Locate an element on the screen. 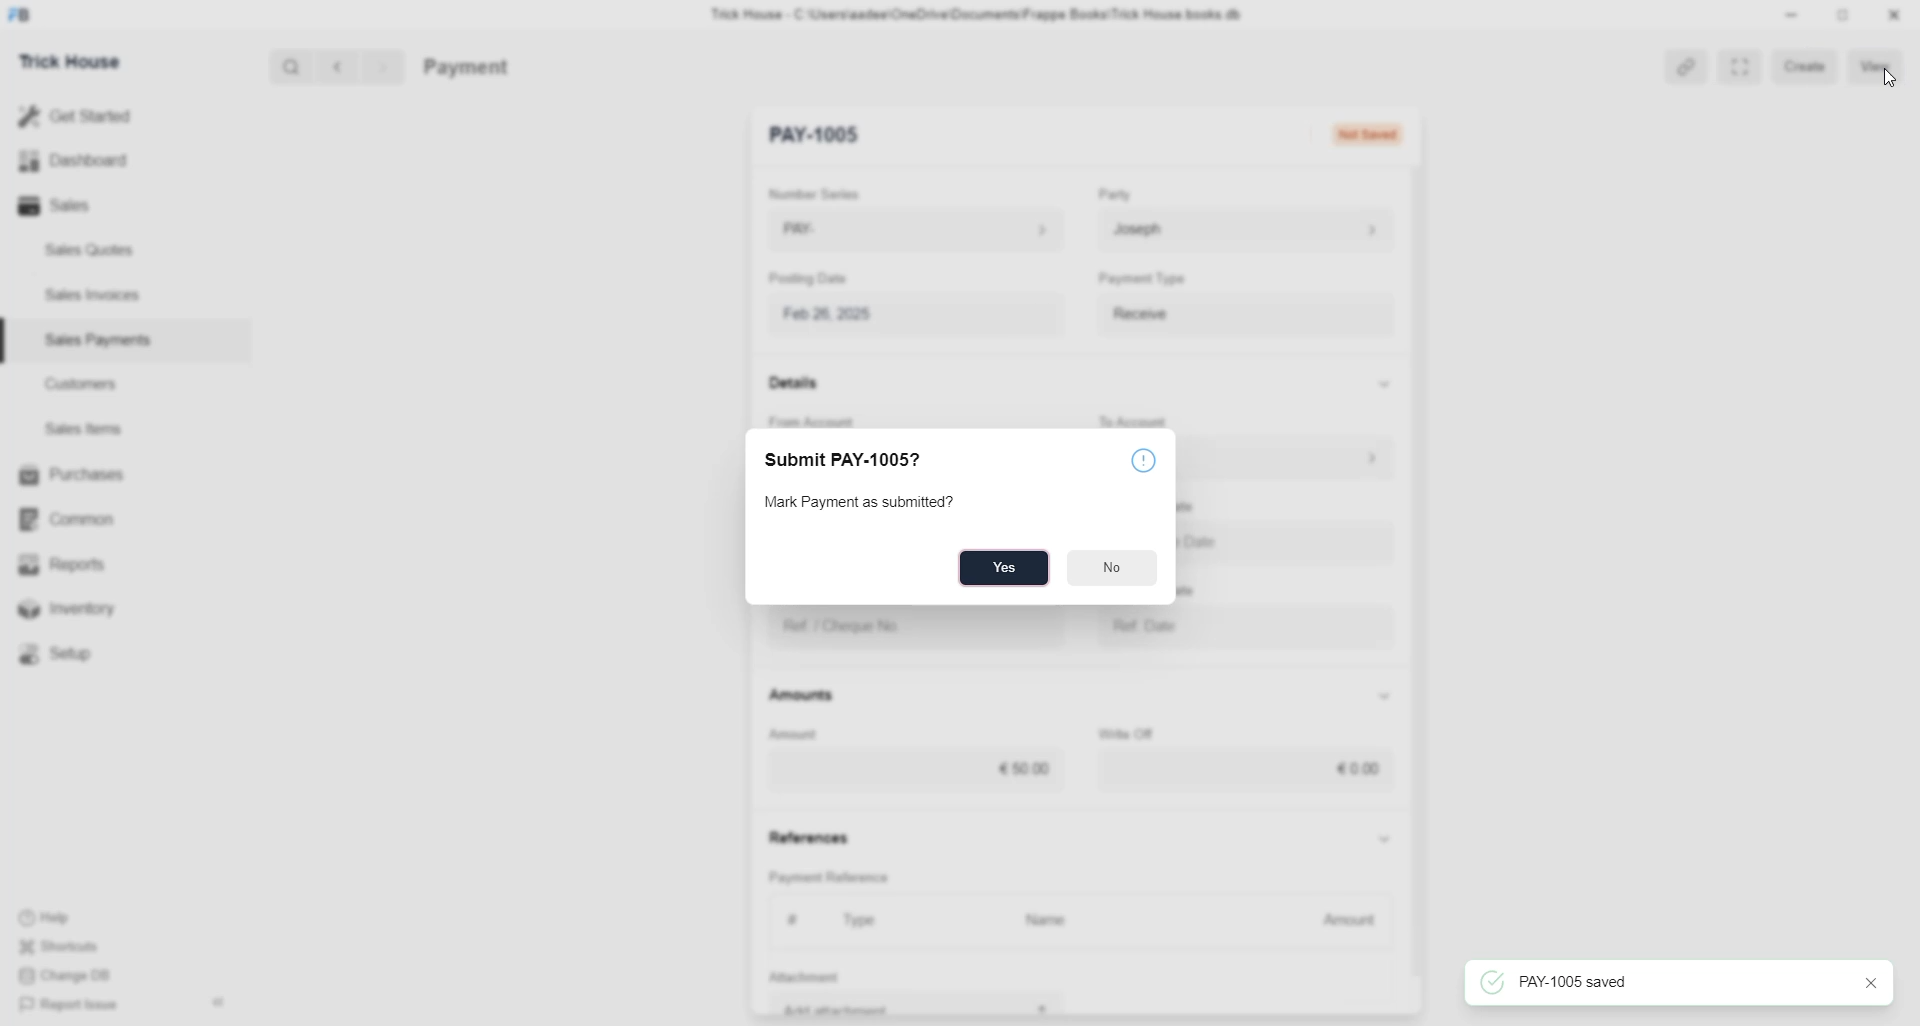 The width and height of the screenshot is (1920, 1026). Not Submitted is located at coordinates (1358, 134).